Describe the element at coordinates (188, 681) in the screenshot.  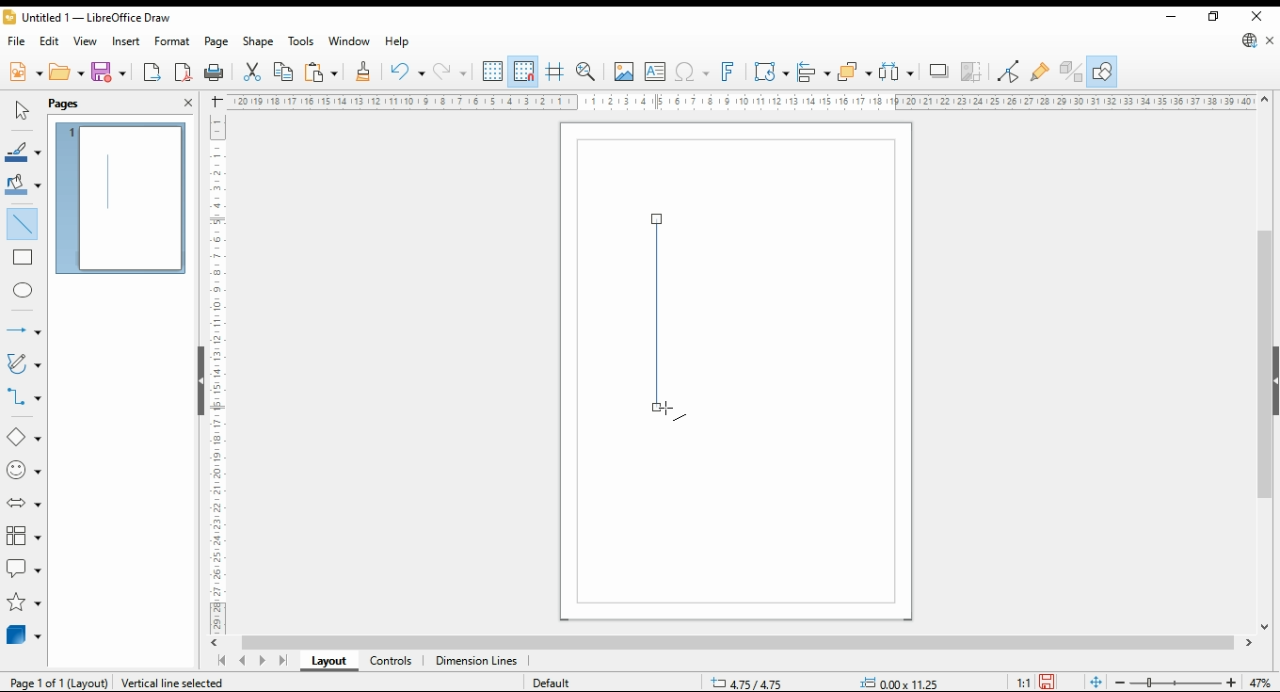
I see `Vertical line selected` at that location.